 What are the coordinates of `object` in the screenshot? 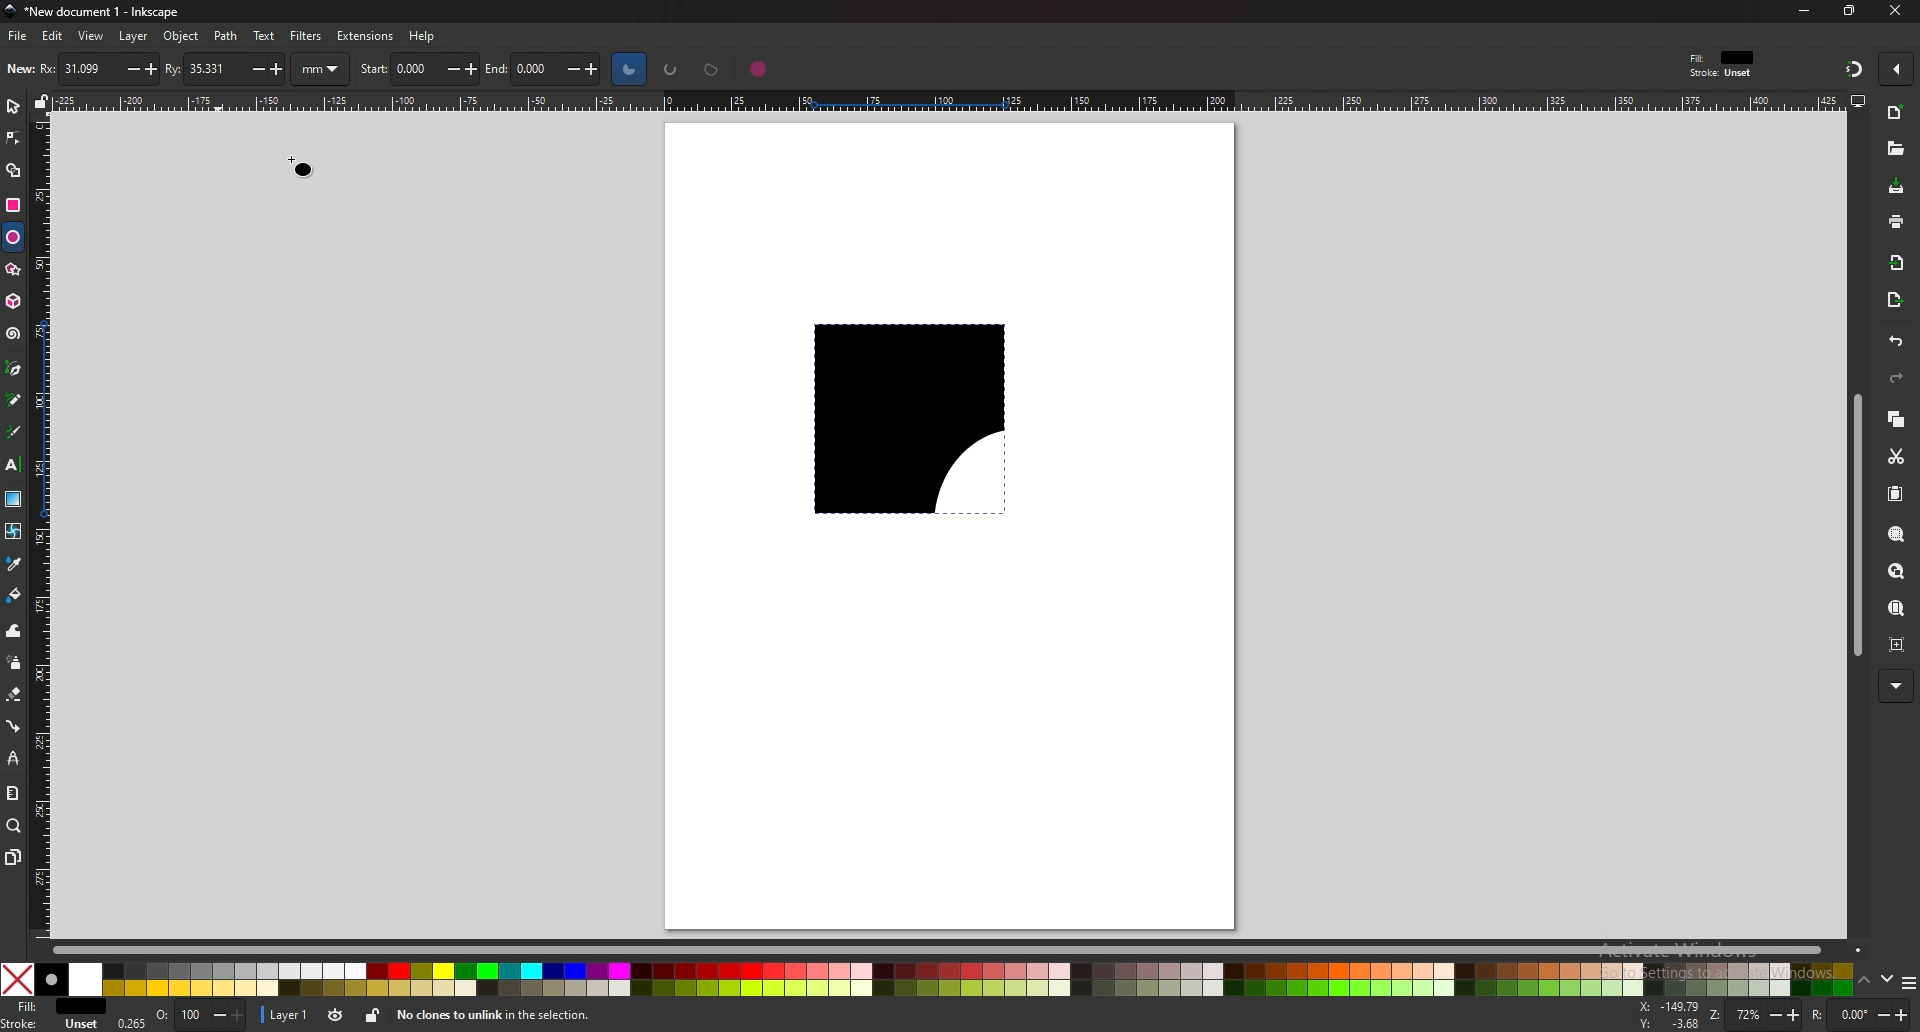 It's located at (181, 36).